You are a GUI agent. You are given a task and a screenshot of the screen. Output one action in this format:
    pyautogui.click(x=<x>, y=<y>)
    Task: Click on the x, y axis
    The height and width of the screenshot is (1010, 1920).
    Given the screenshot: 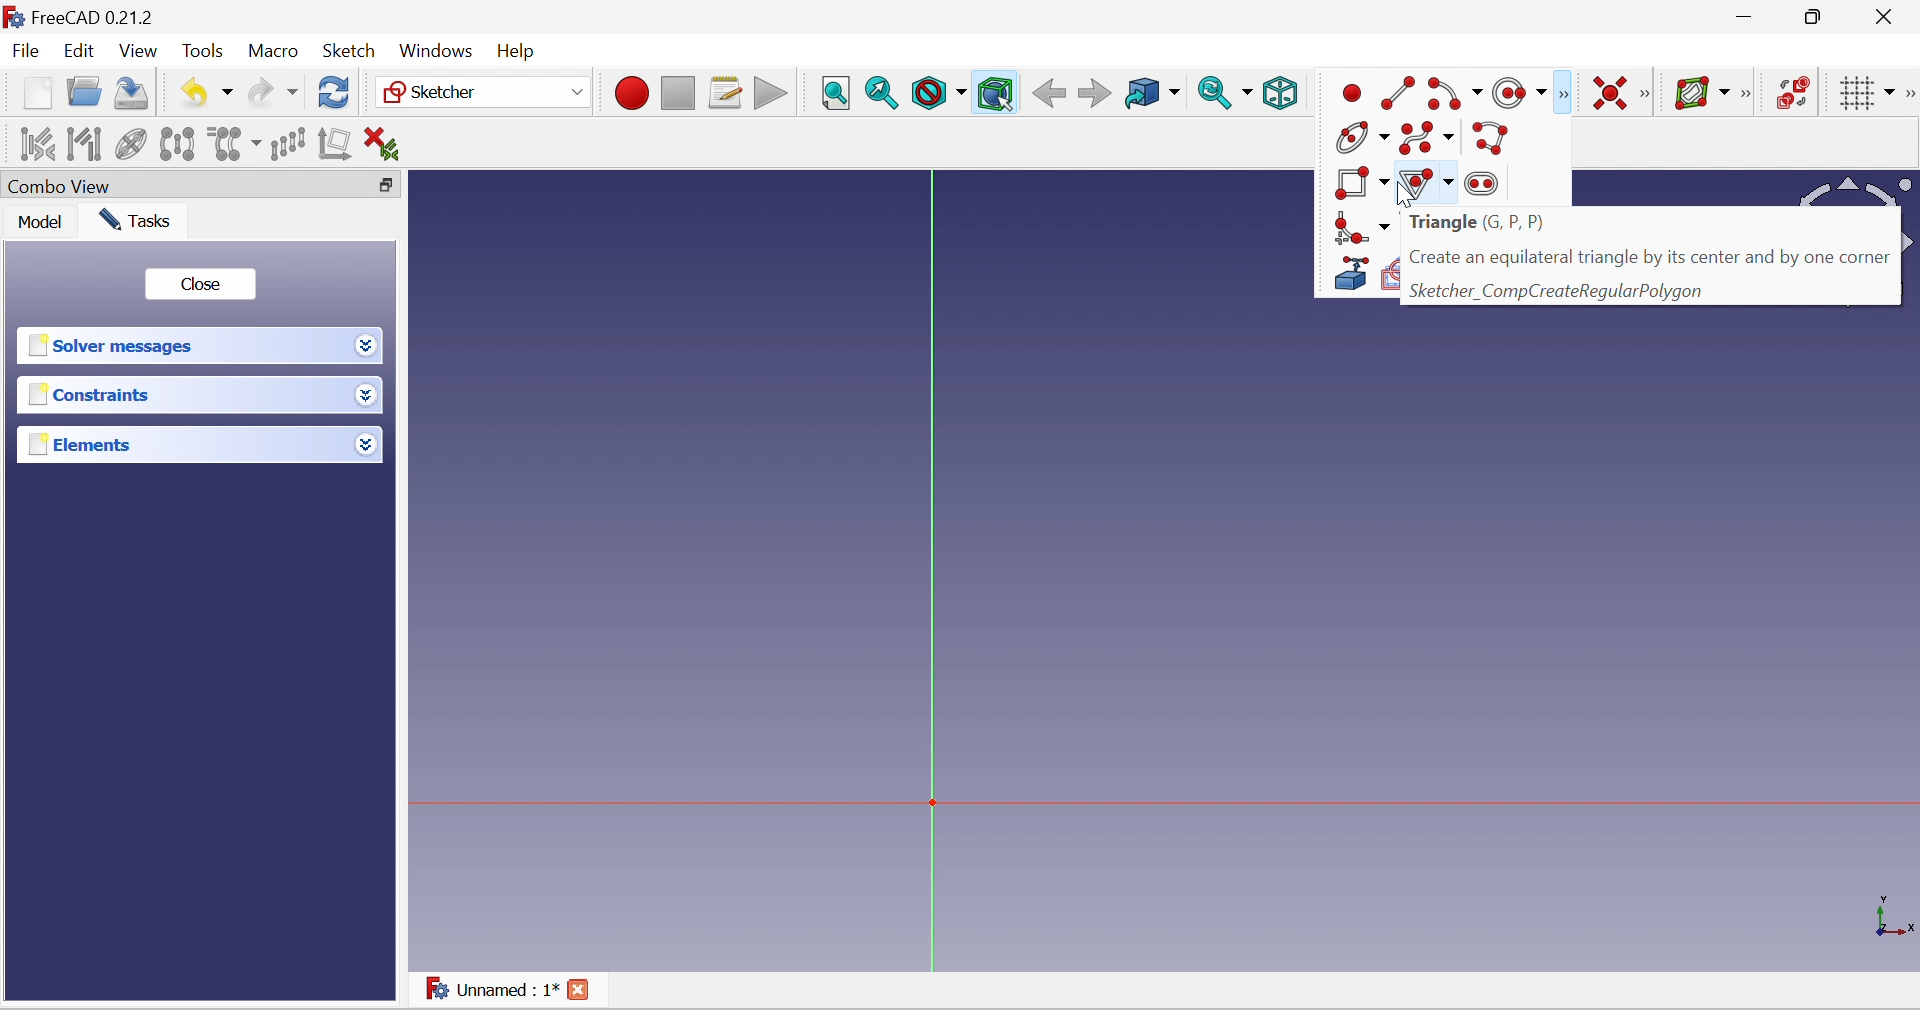 What is the action you would take?
    pyautogui.click(x=1890, y=915)
    